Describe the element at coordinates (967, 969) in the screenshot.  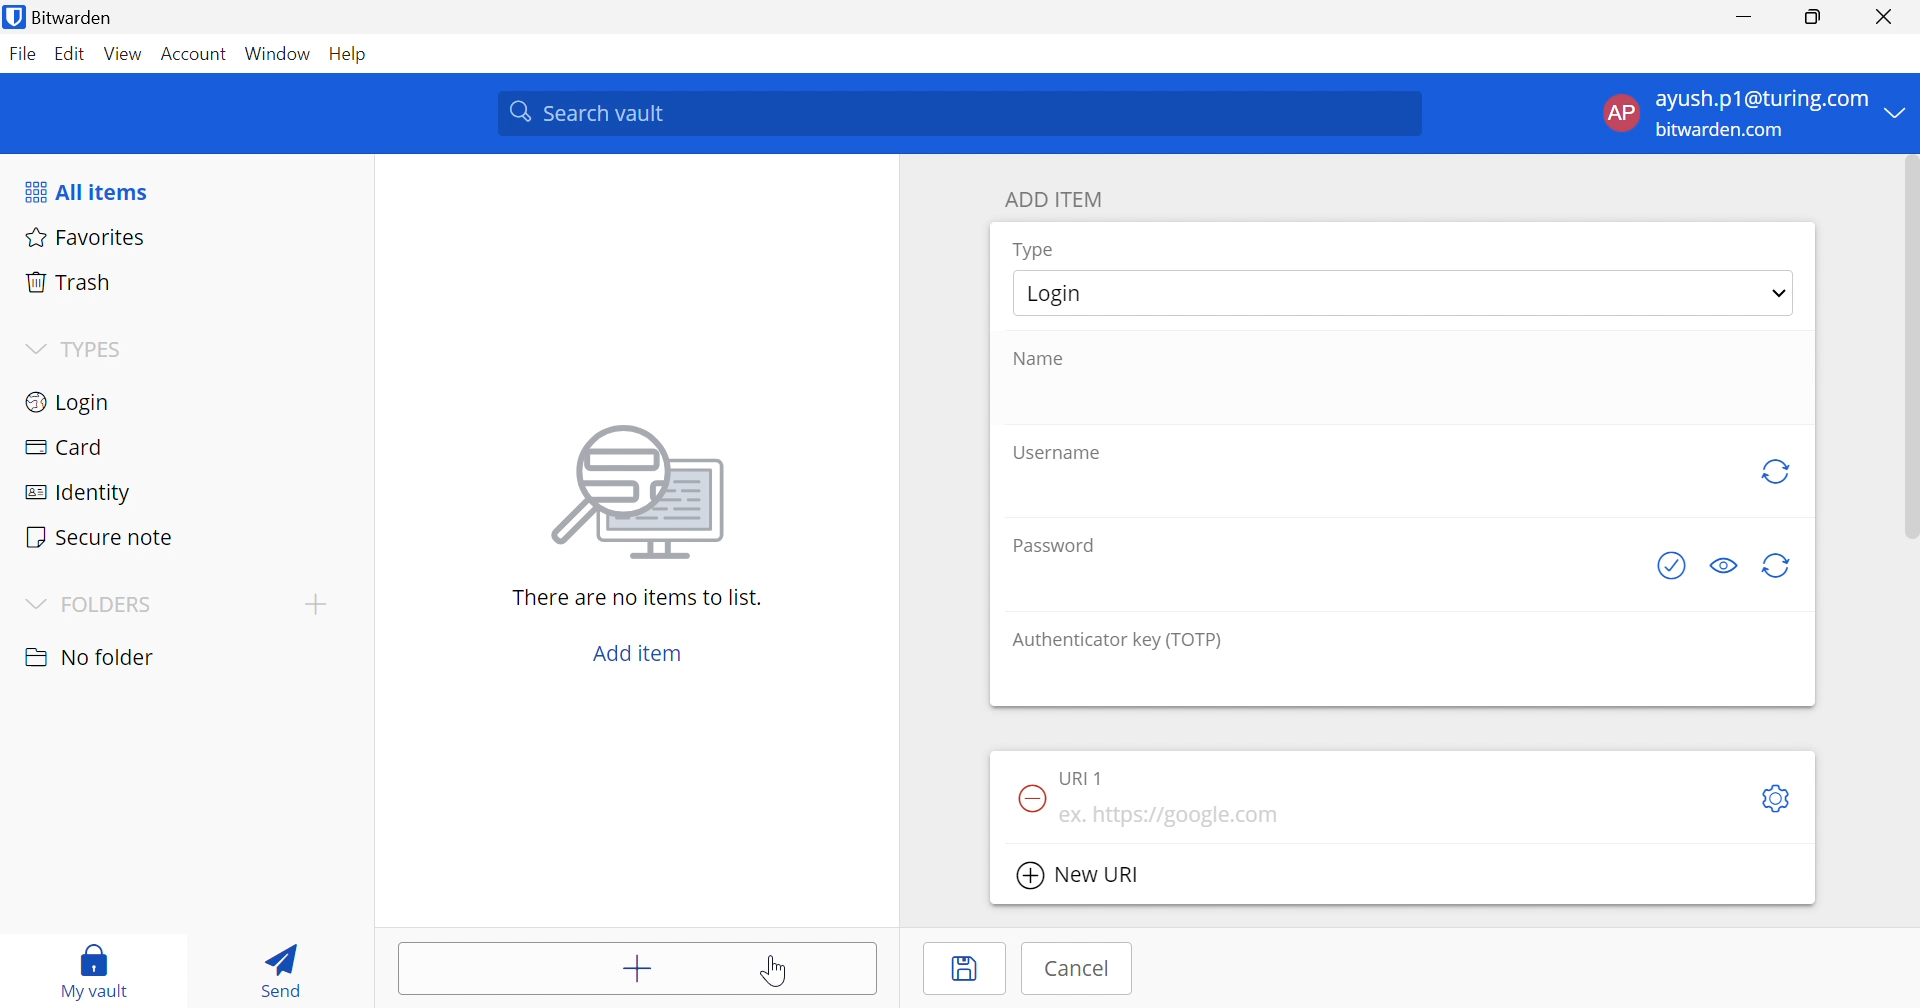
I see `Save` at that location.